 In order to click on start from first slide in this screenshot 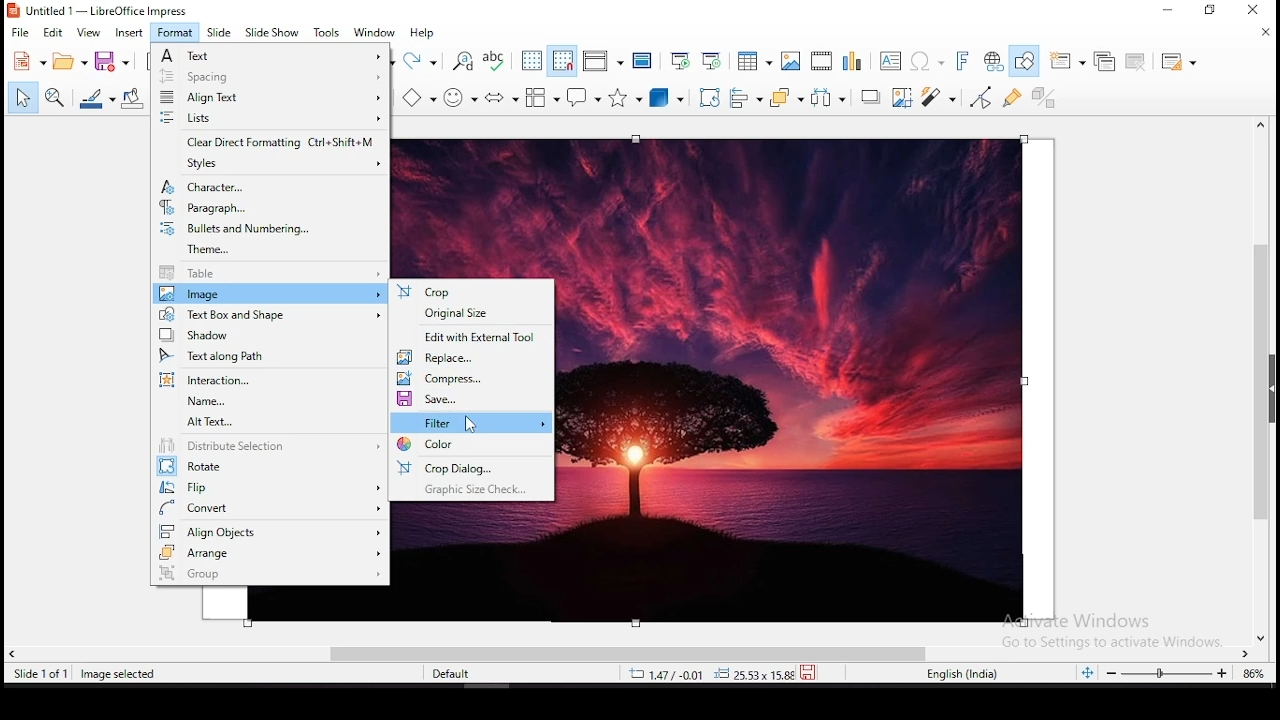, I will do `click(680, 59)`.